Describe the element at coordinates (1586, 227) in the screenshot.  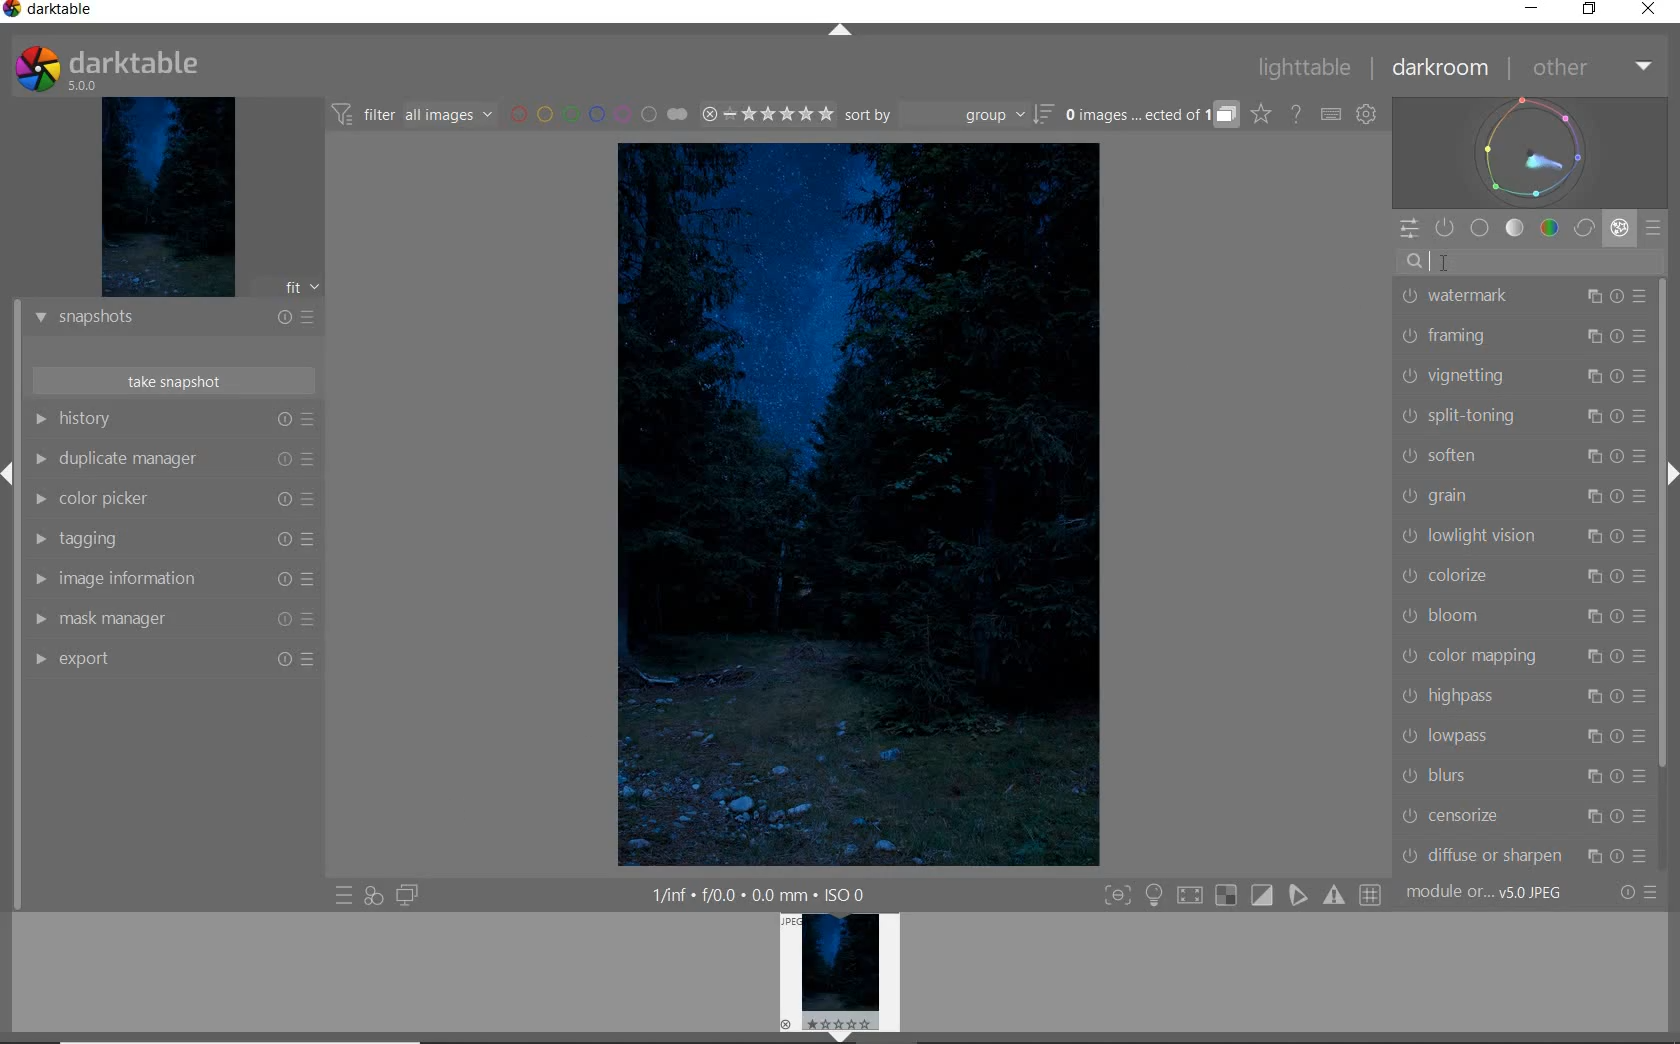
I see `CORRECT` at that location.